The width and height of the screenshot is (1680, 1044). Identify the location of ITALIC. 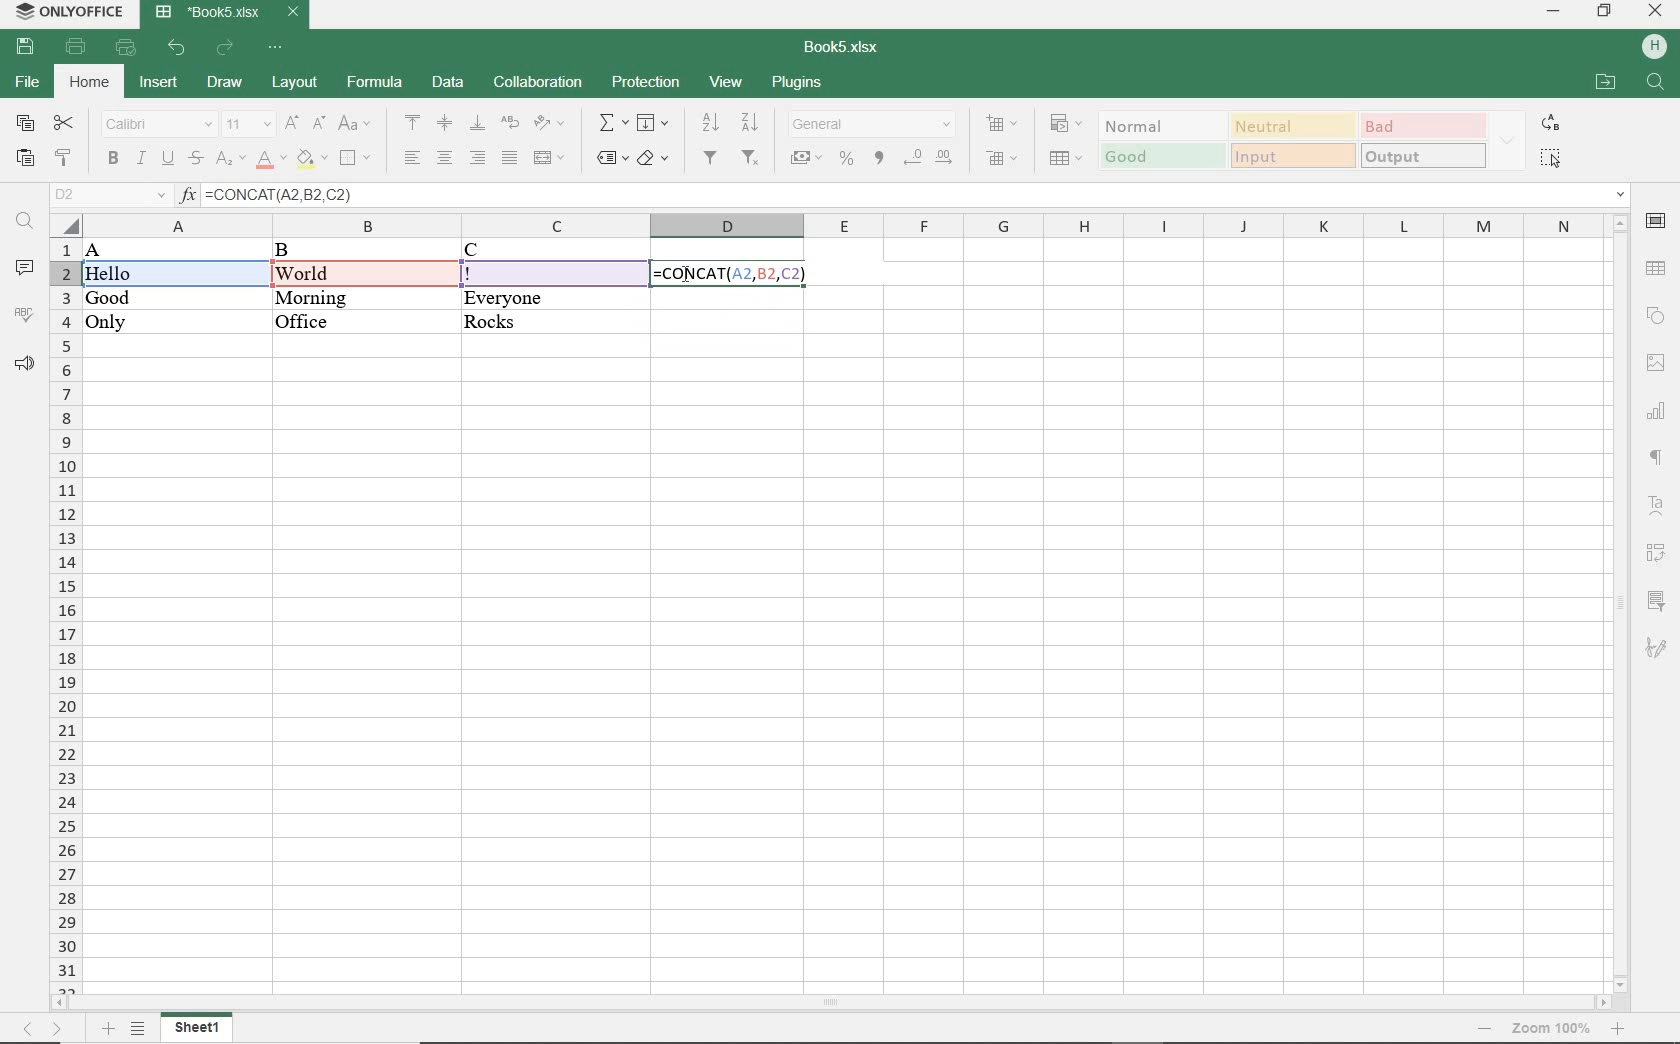
(140, 160).